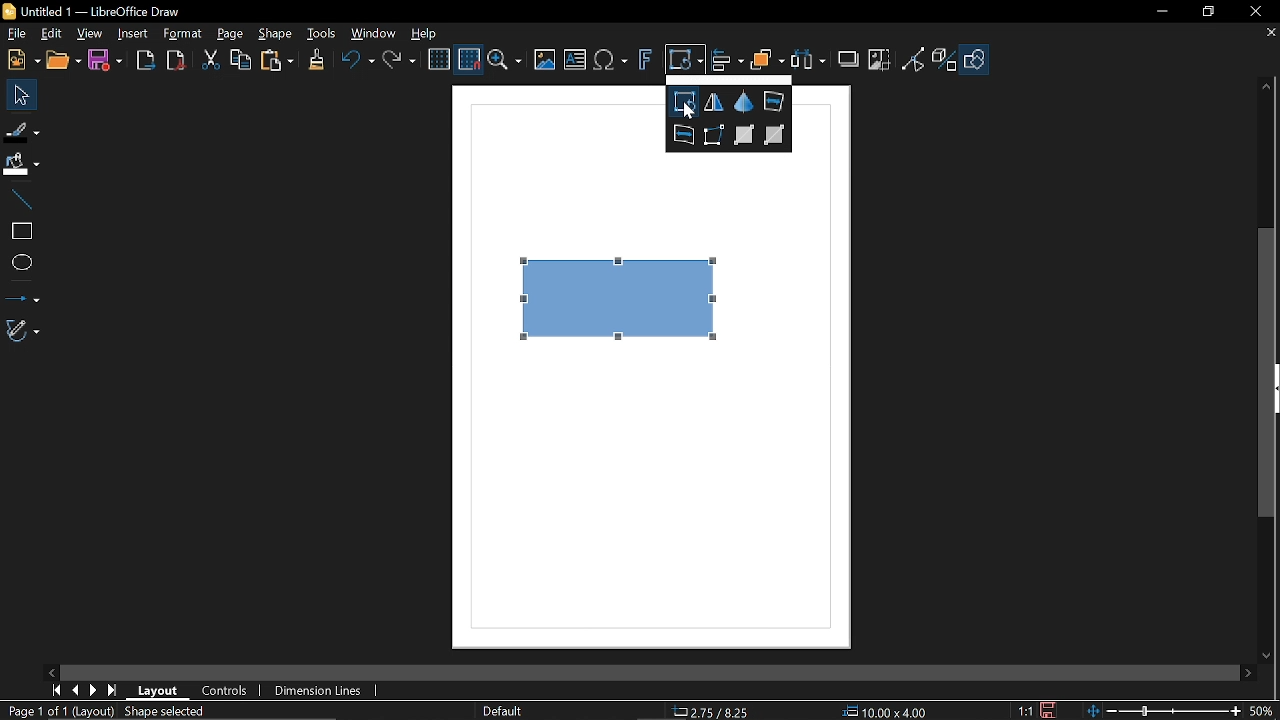 The width and height of the screenshot is (1280, 720). Describe the element at coordinates (767, 62) in the screenshot. I see `Arrange` at that location.